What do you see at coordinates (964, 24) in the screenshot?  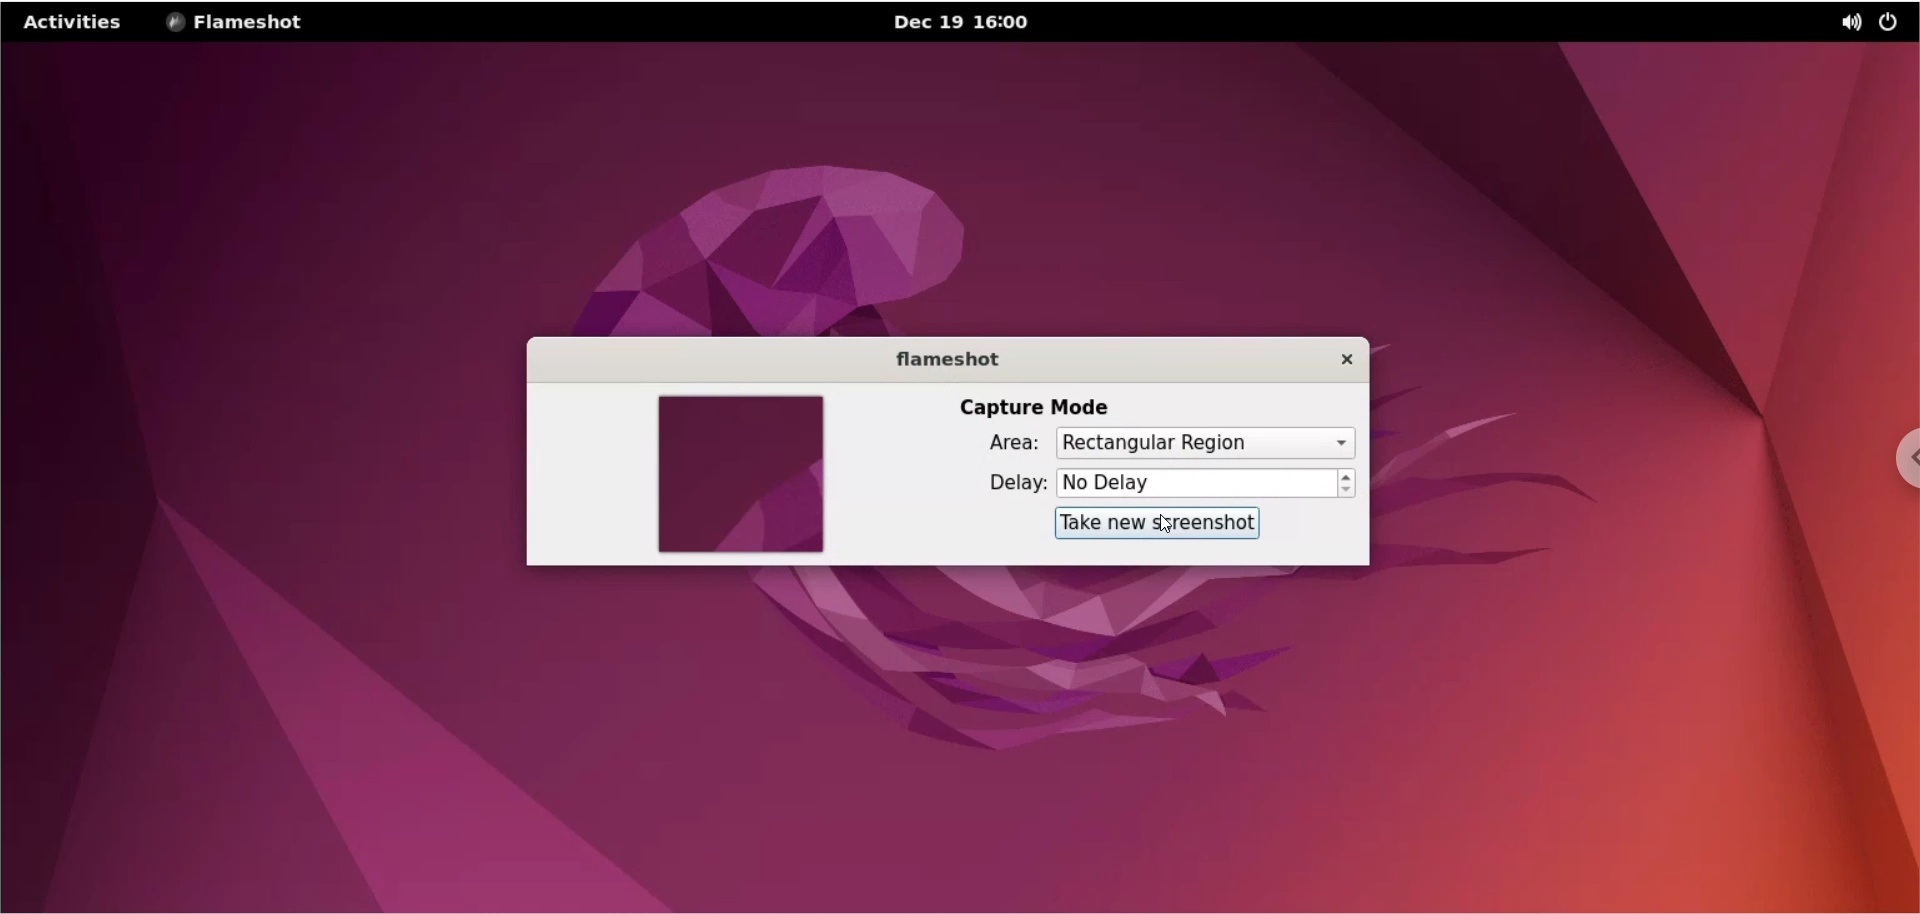 I see `Dec 19 16:00` at bounding box center [964, 24].